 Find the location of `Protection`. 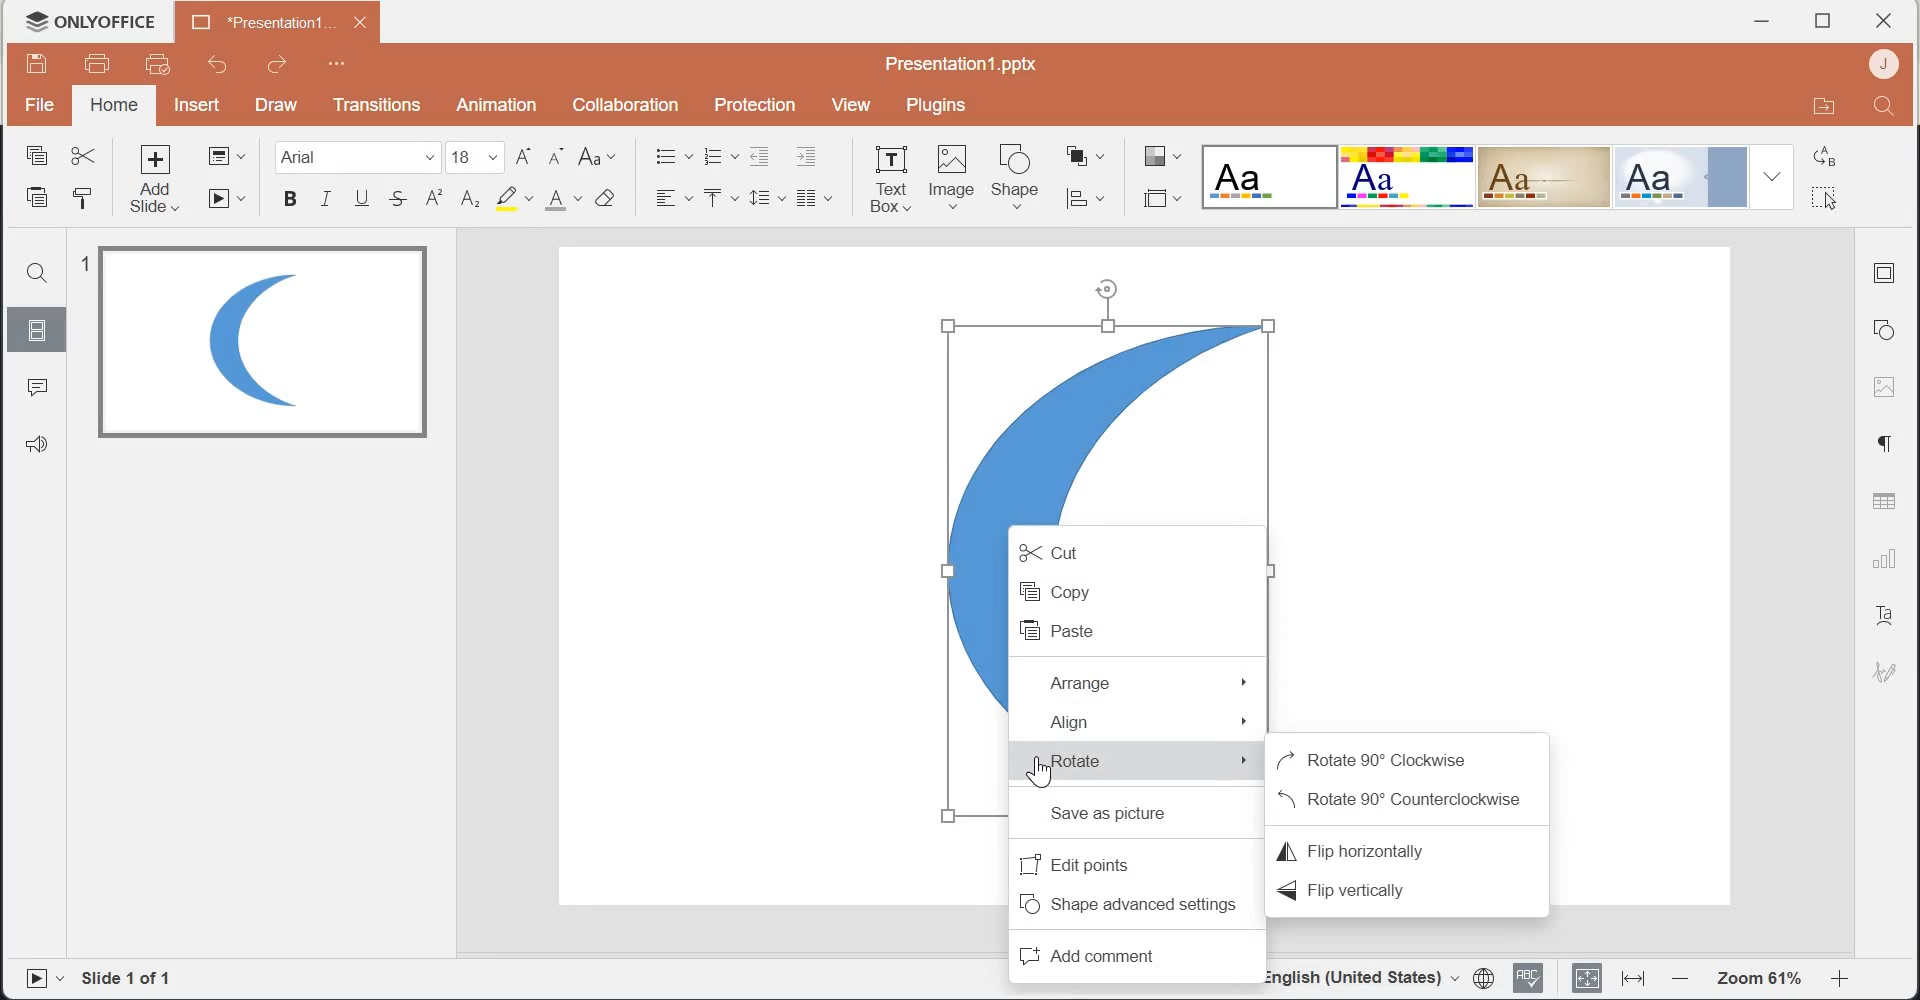

Protection is located at coordinates (748, 107).